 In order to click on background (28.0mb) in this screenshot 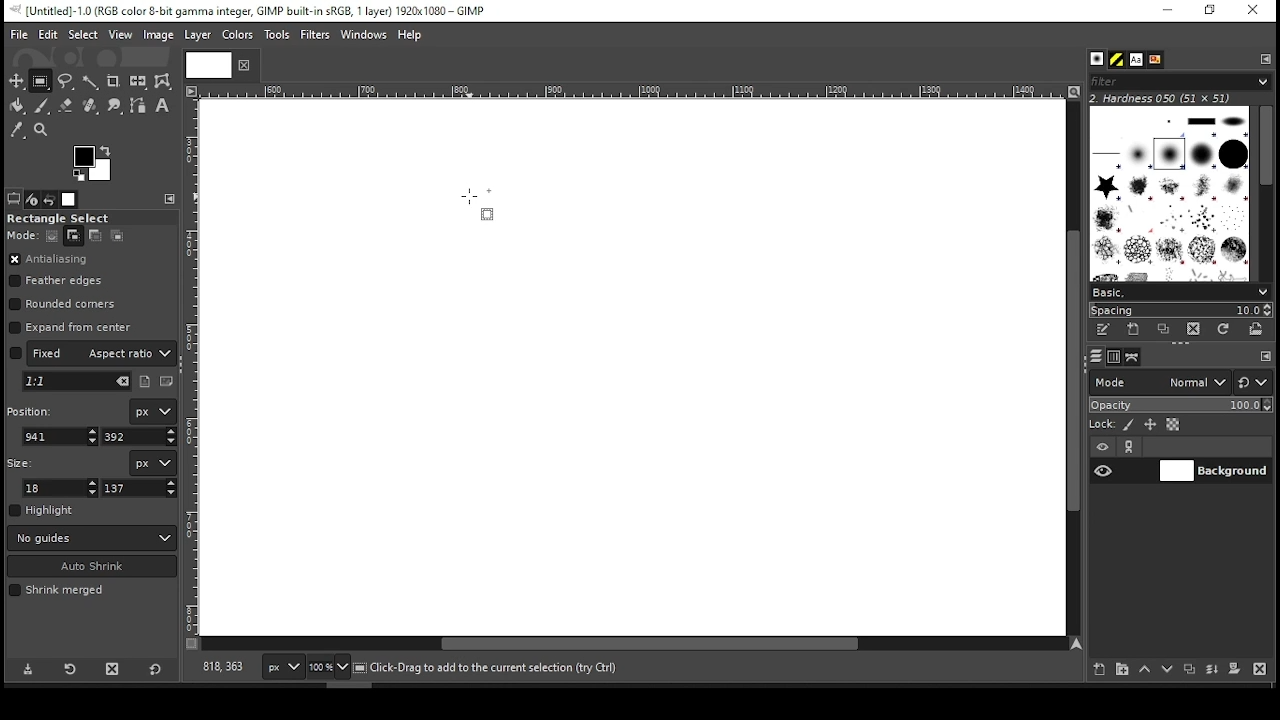, I will do `click(490, 668)`.